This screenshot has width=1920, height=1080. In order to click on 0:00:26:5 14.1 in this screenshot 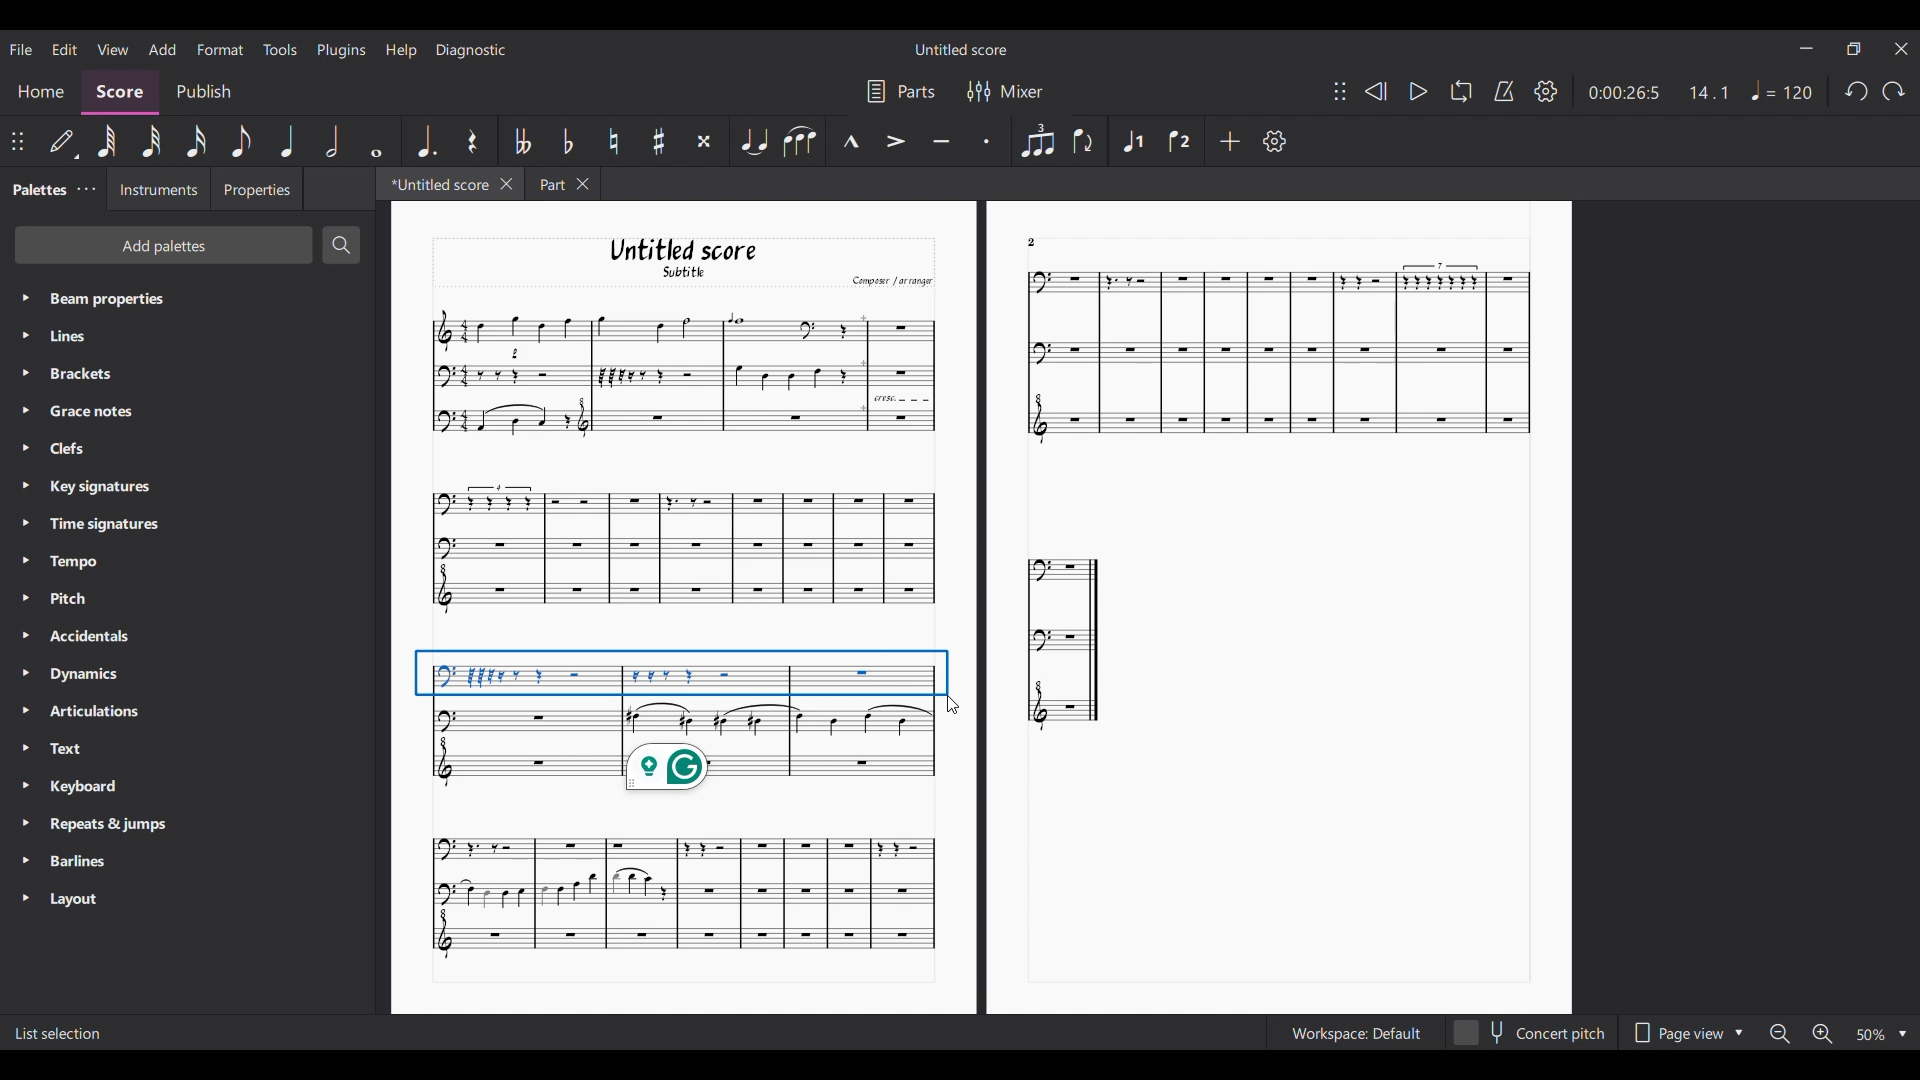, I will do `click(1665, 91)`.